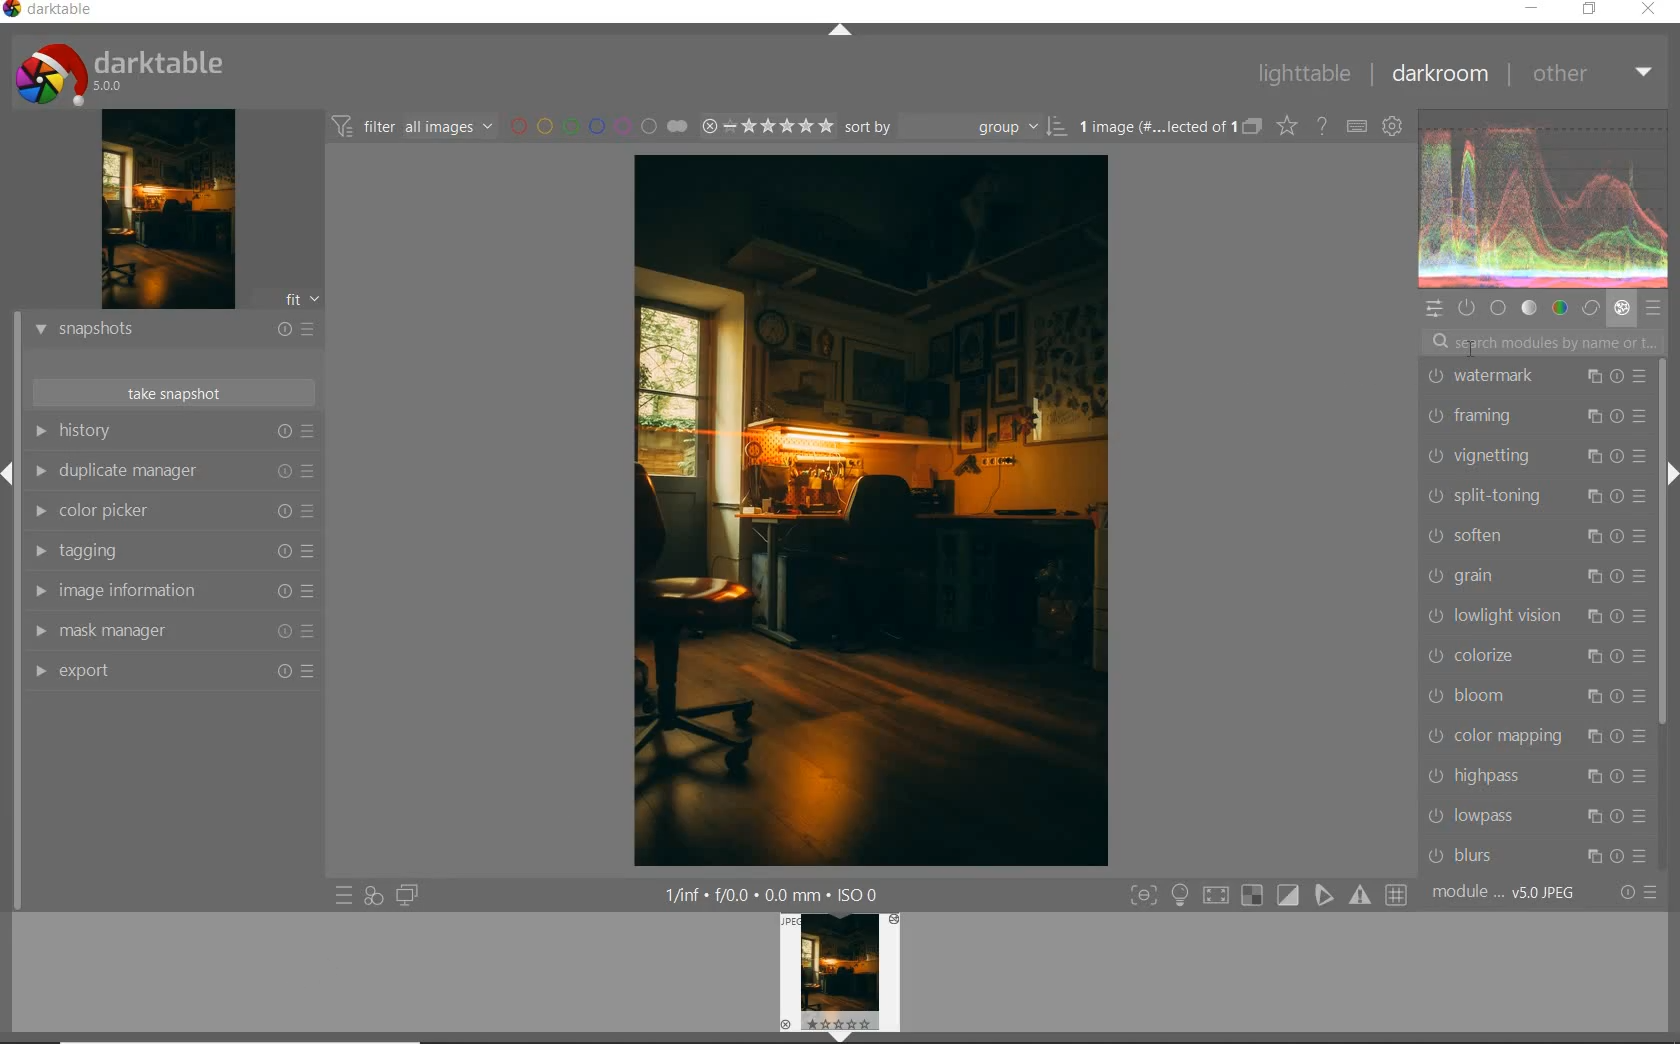 The width and height of the screenshot is (1680, 1044). What do you see at coordinates (1529, 307) in the screenshot?
I see `tone` at bounding box center [1529, 307].